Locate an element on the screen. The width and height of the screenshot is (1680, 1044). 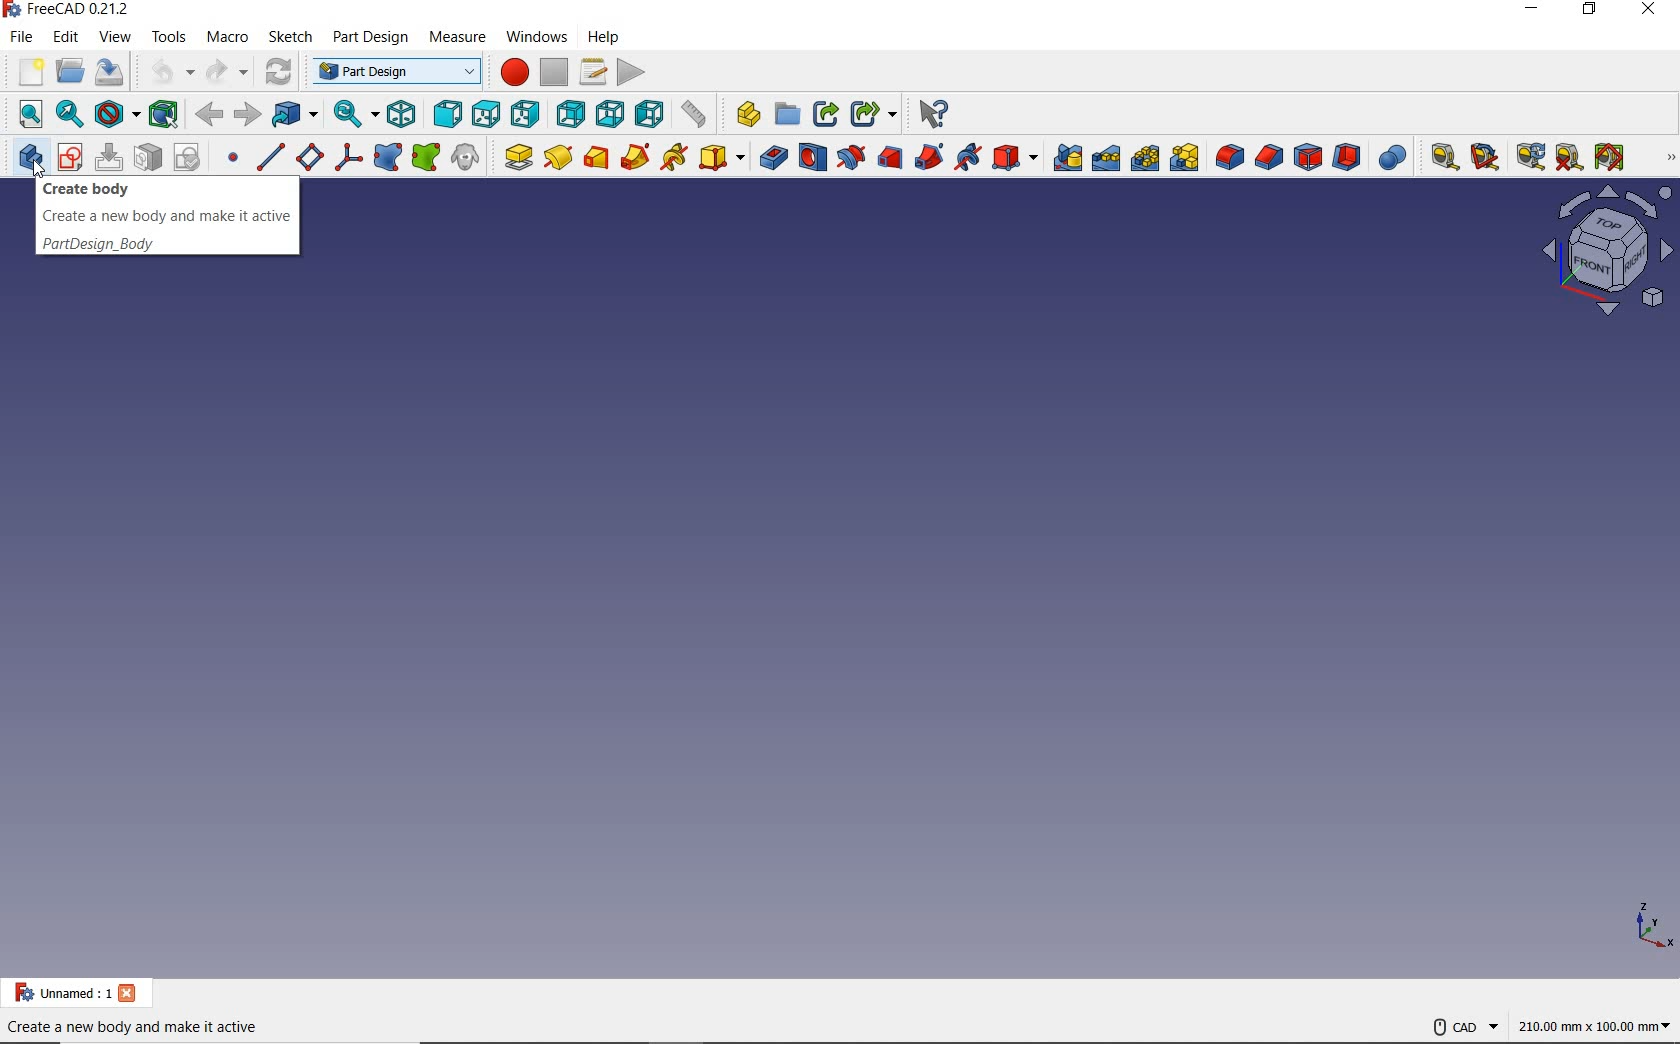
CLEAR ALL is located at coordinates (1486, 157).